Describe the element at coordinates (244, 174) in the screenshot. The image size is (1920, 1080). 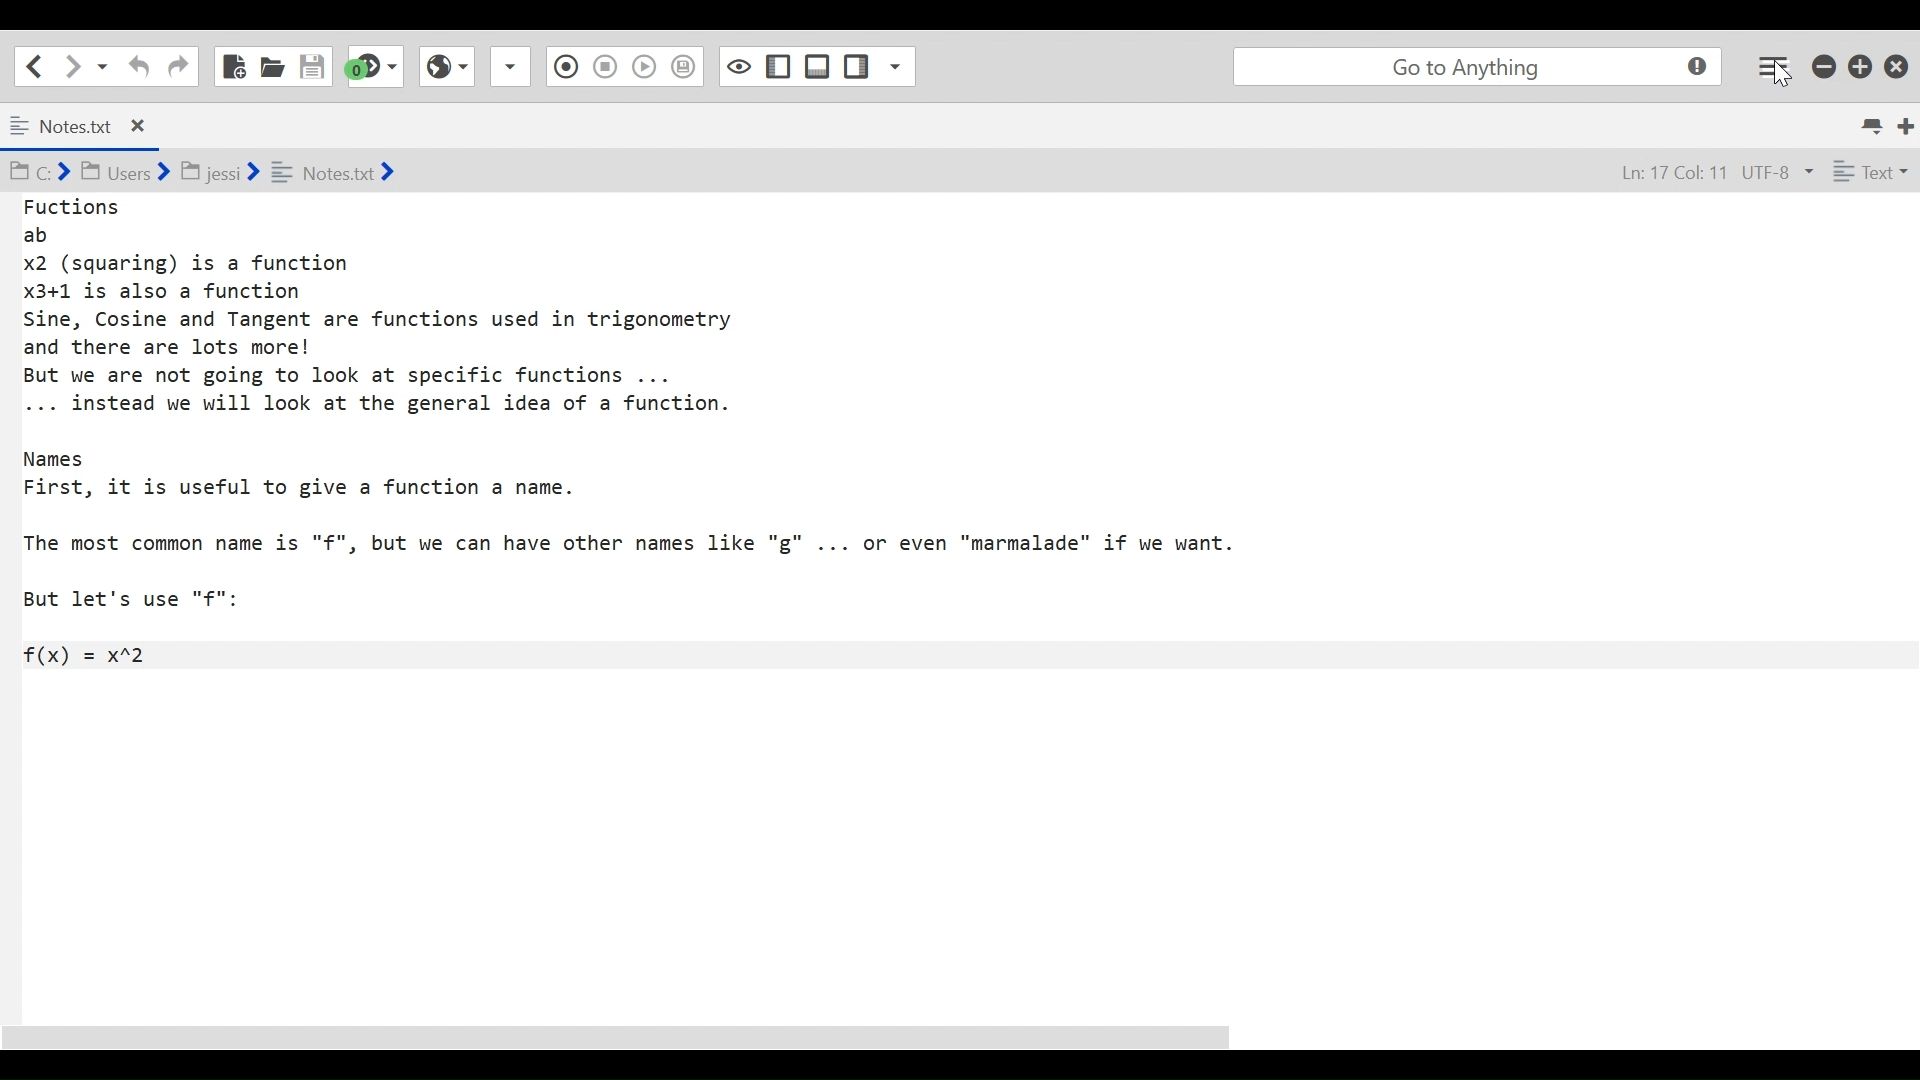
I see `Cd BY Users ¥ BJ jessi ¥ = Notesixt &` at that location.